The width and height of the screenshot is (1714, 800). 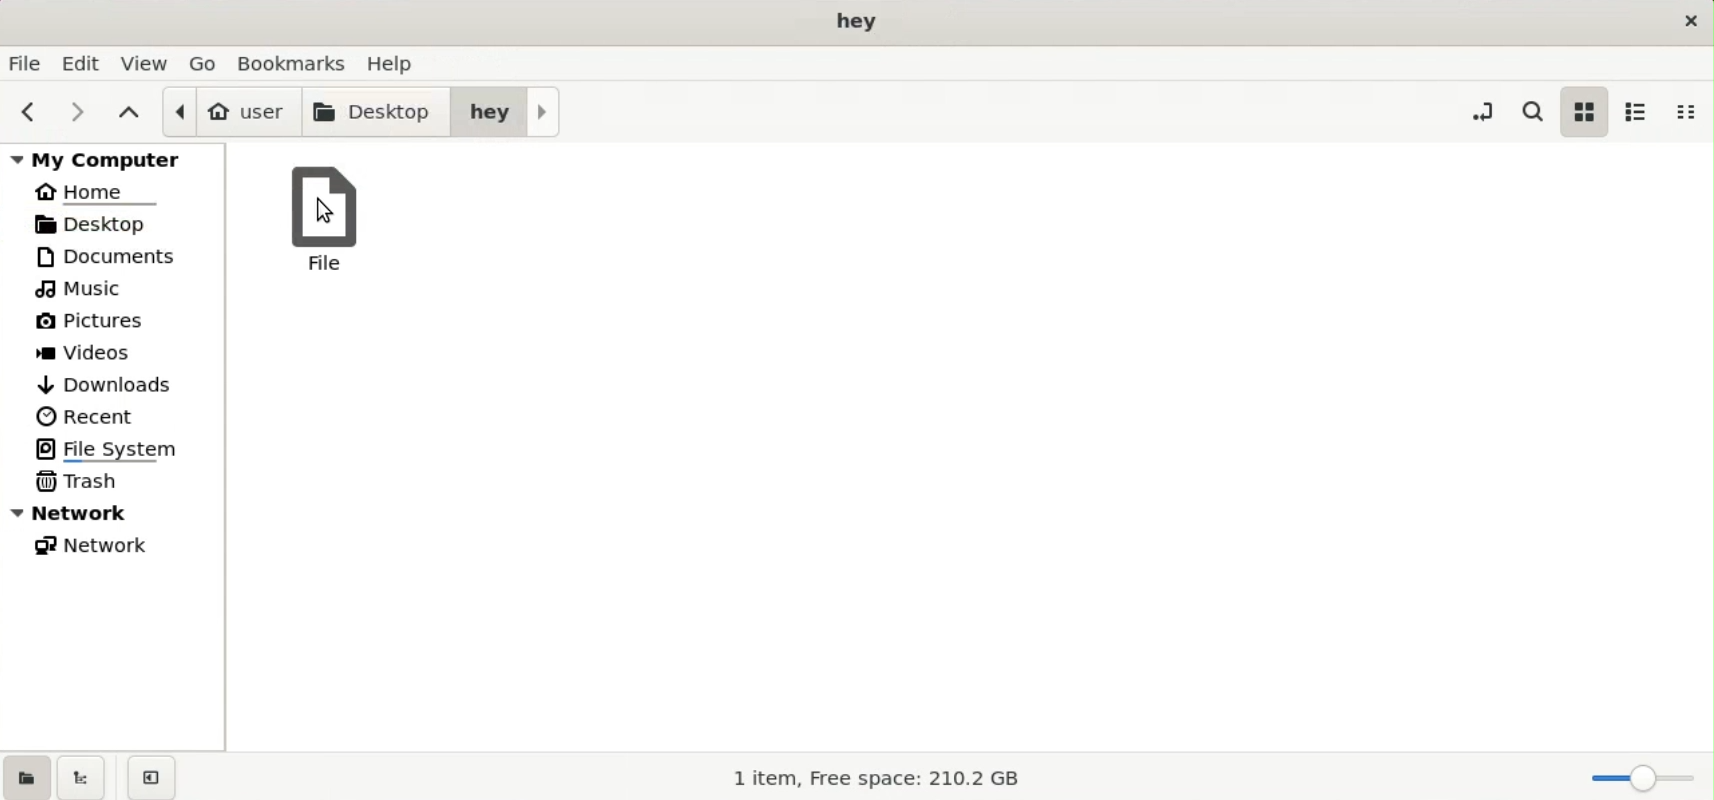 What do you see at coordinates (146, 62) in the screenshot?
I see `view` at bounding box center [146, 62].